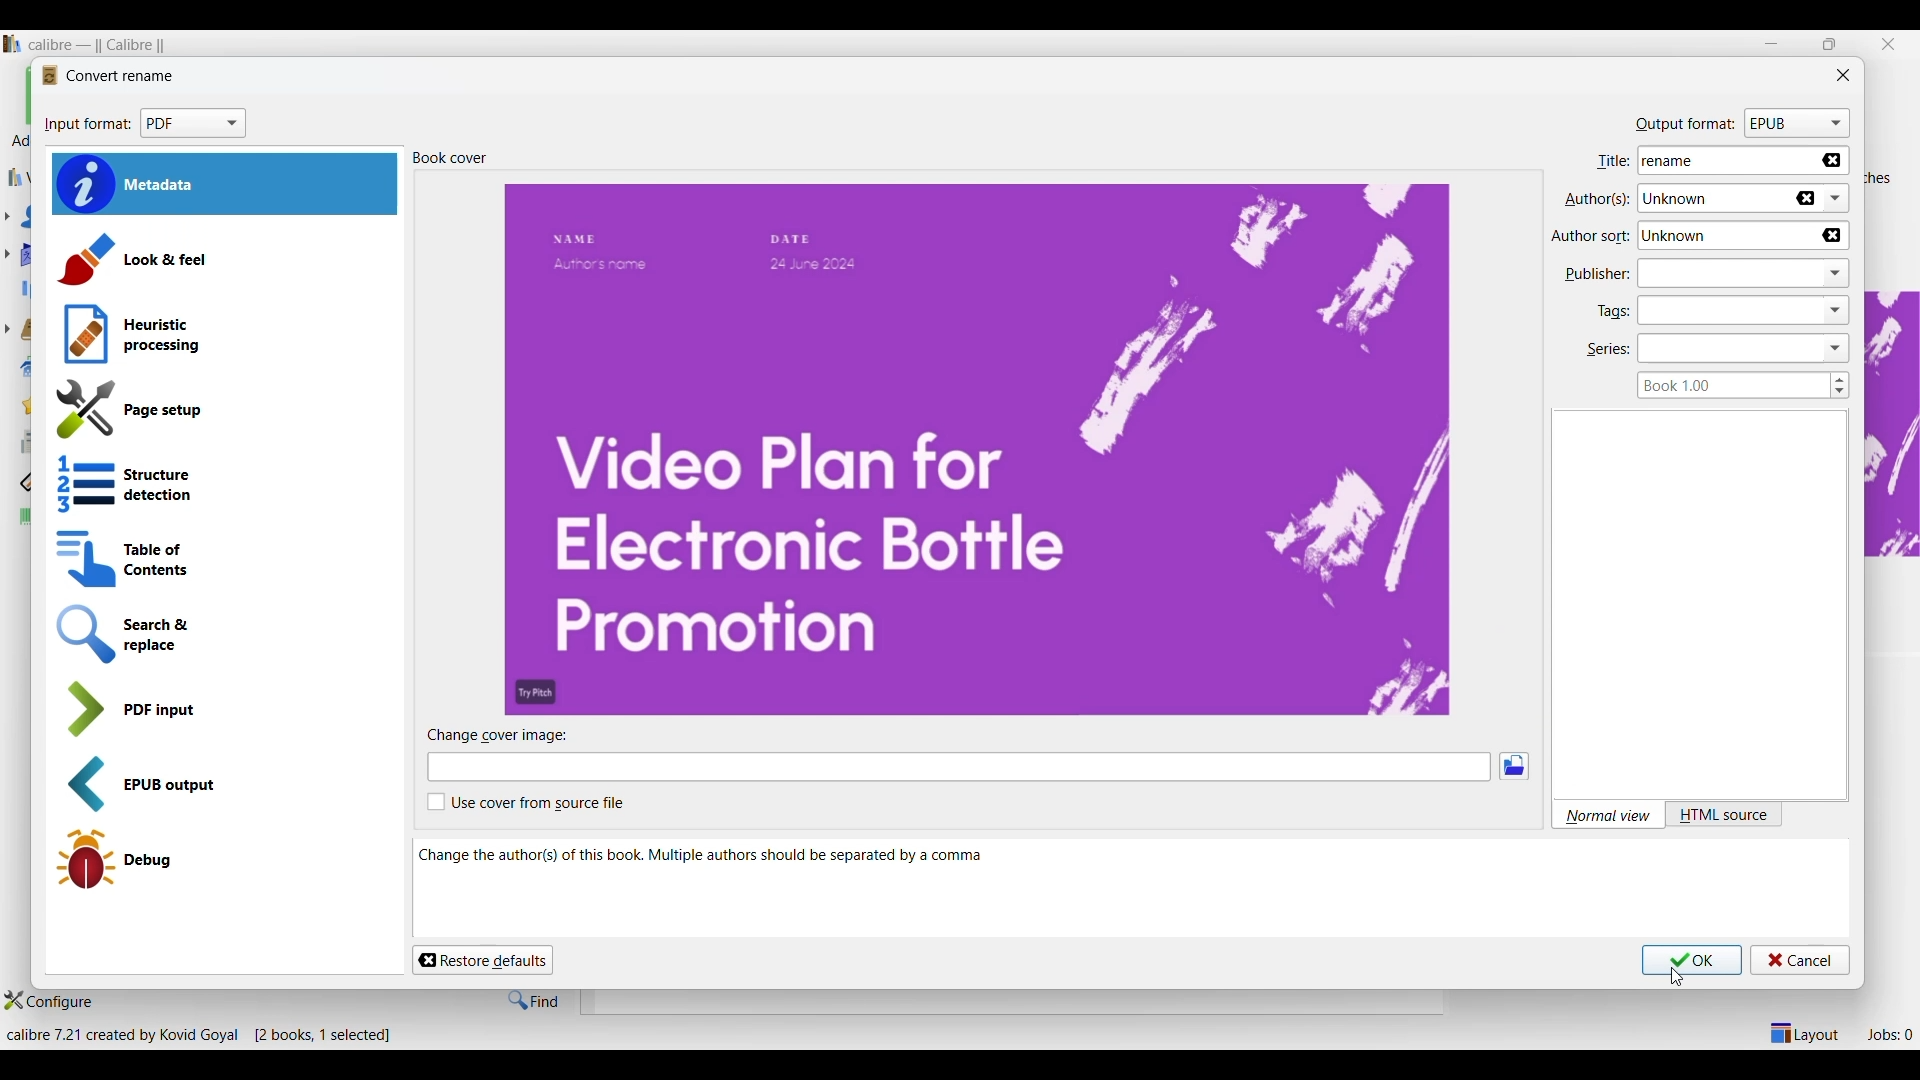  I want to click on Heuristic processing, so click(222, 334).